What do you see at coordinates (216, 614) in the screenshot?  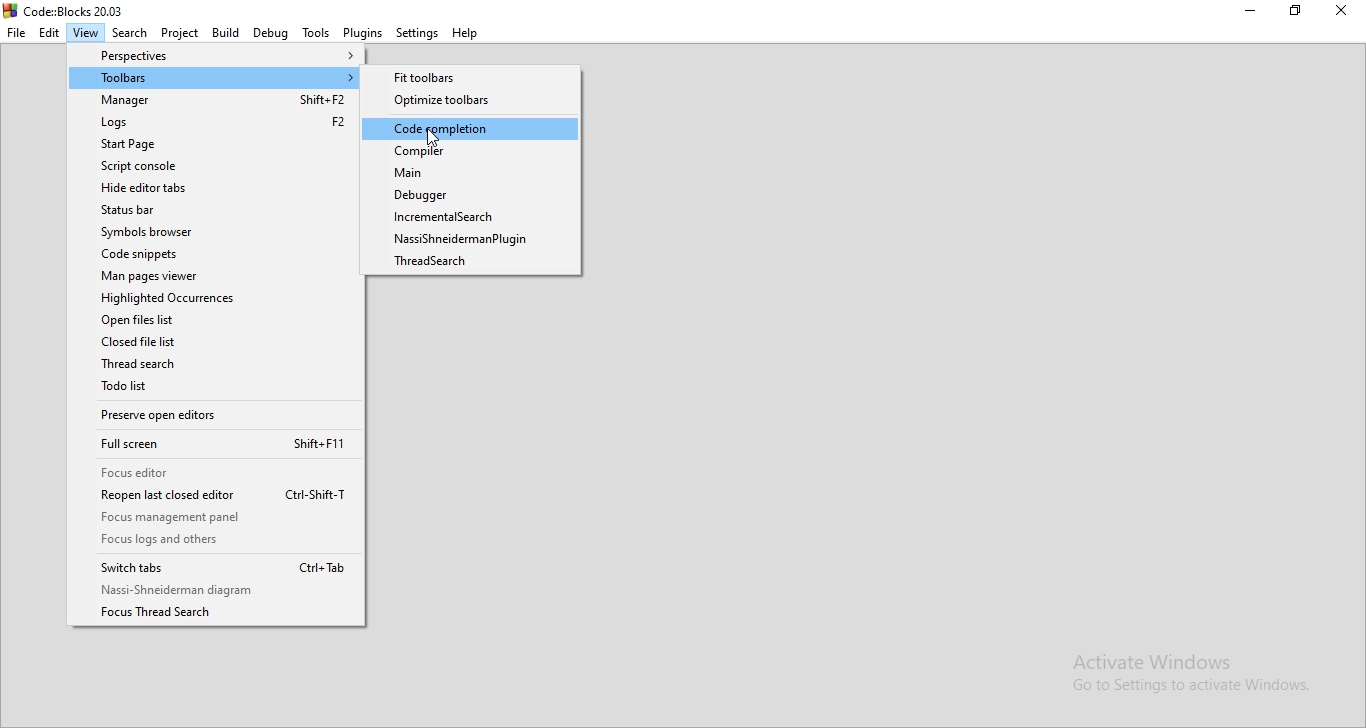 I see `Focus Thread Search` at bounding box center [216, 614].